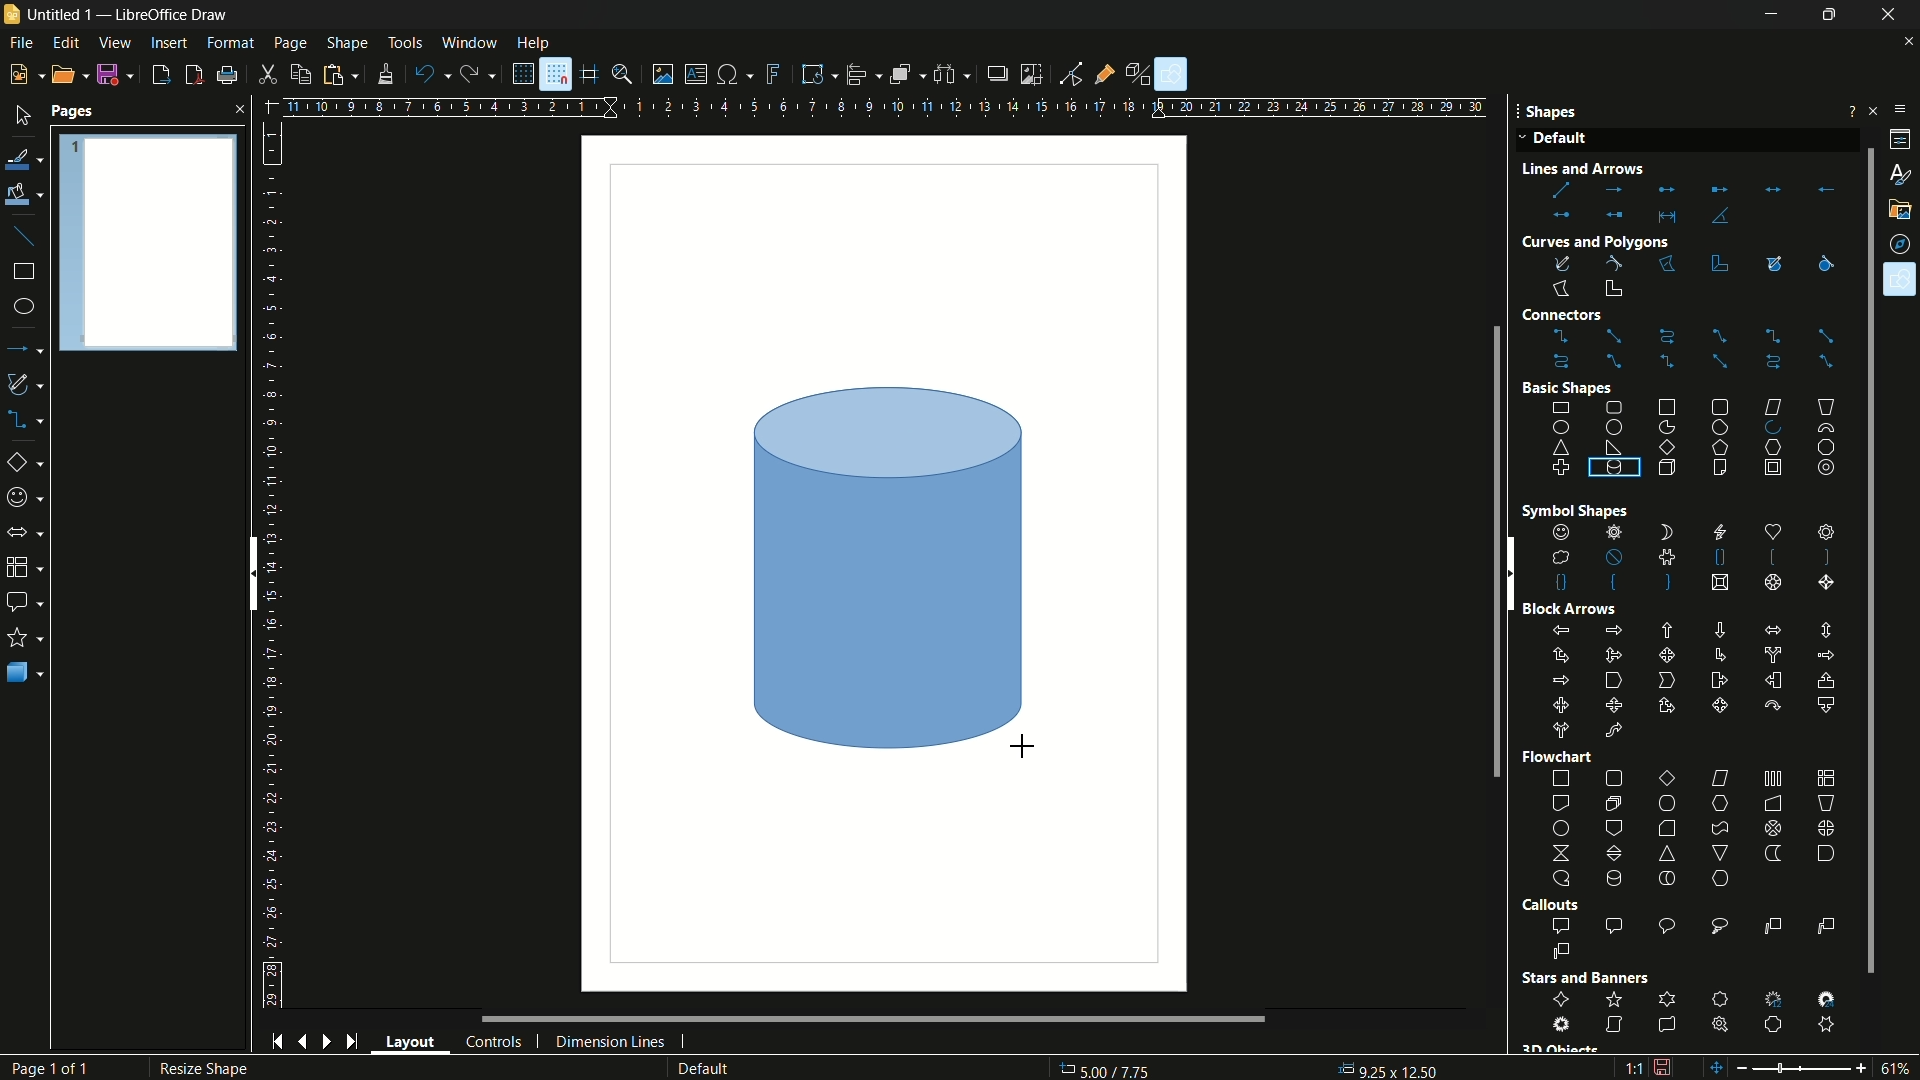 Image resolution: width=1920 pixels, height=1080 pixels. What do you see at coordinates (555, 74) in the screenshot?
I see `snap to grid` at bounding box center [555, 74].